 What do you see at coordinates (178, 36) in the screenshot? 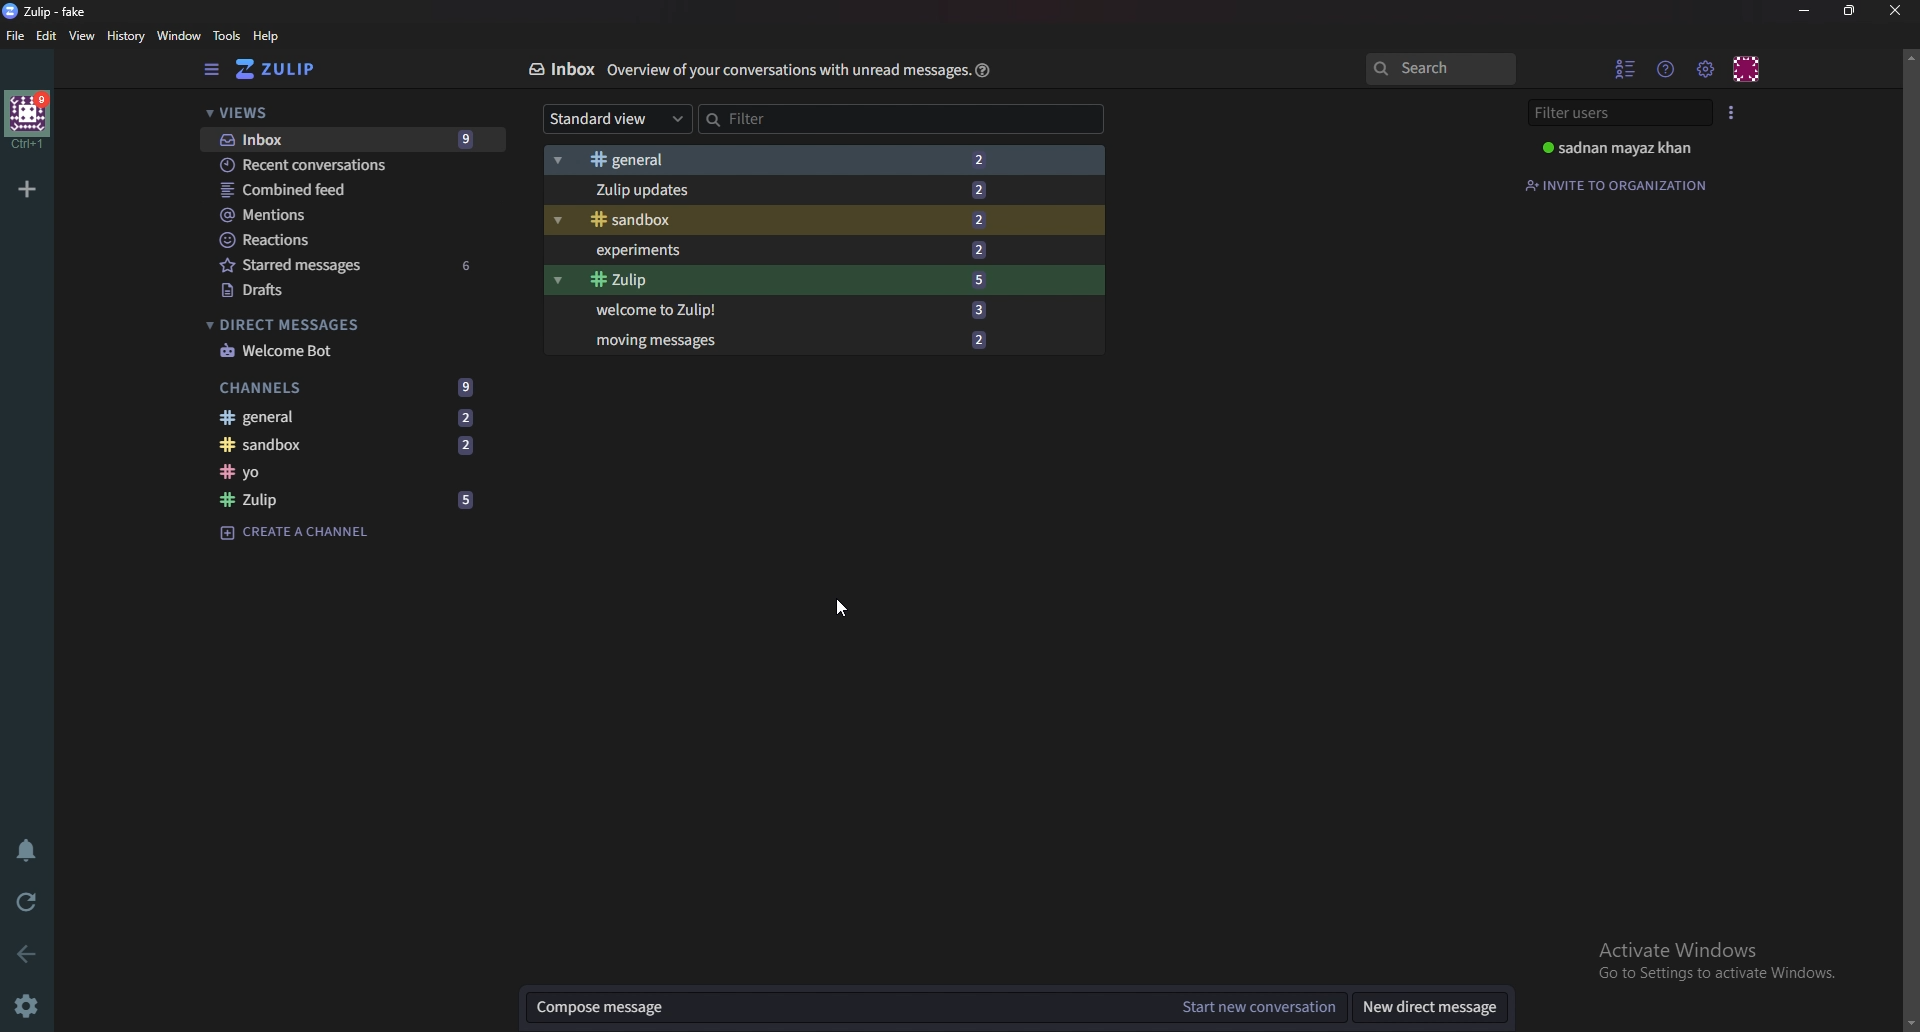
I see `window` at bounding box center [178, 36].